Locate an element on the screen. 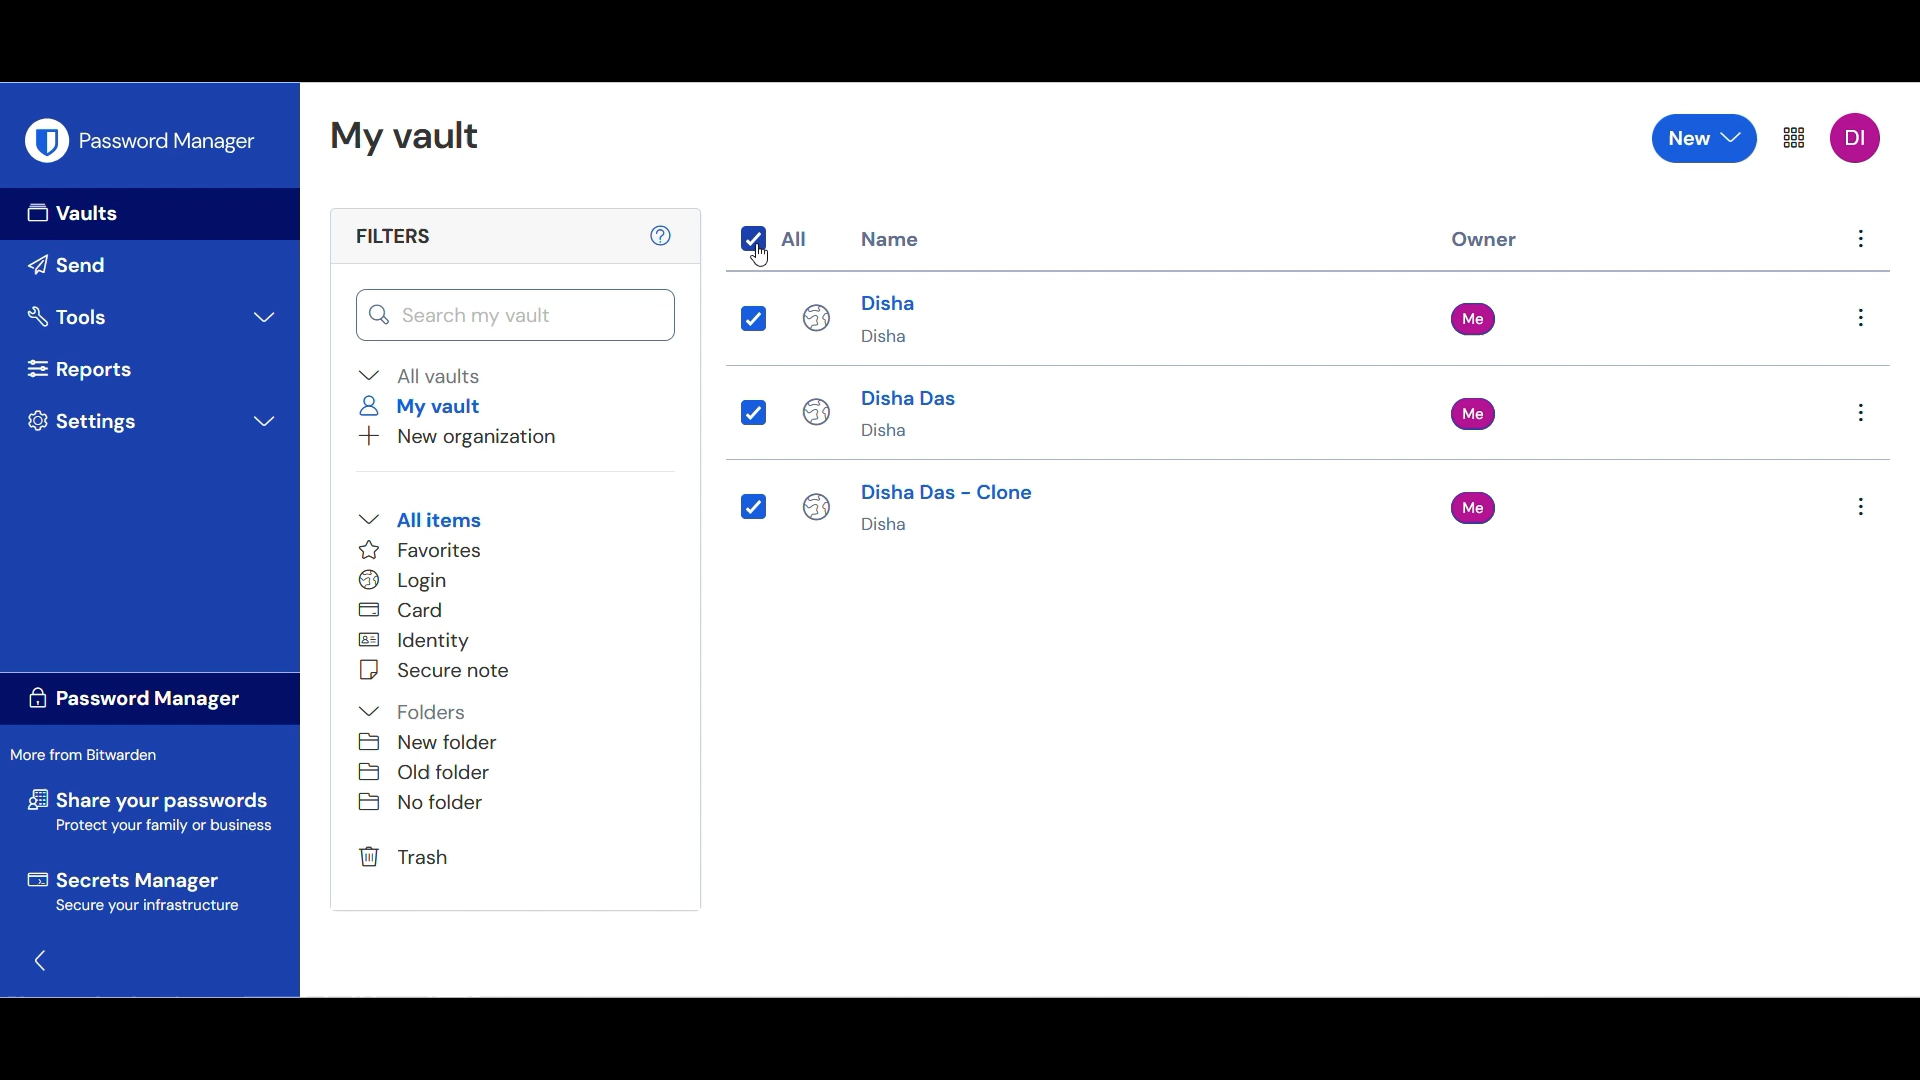 This screenshot has height=1080, width=1920. Me is located at coordinates (1474, 507).